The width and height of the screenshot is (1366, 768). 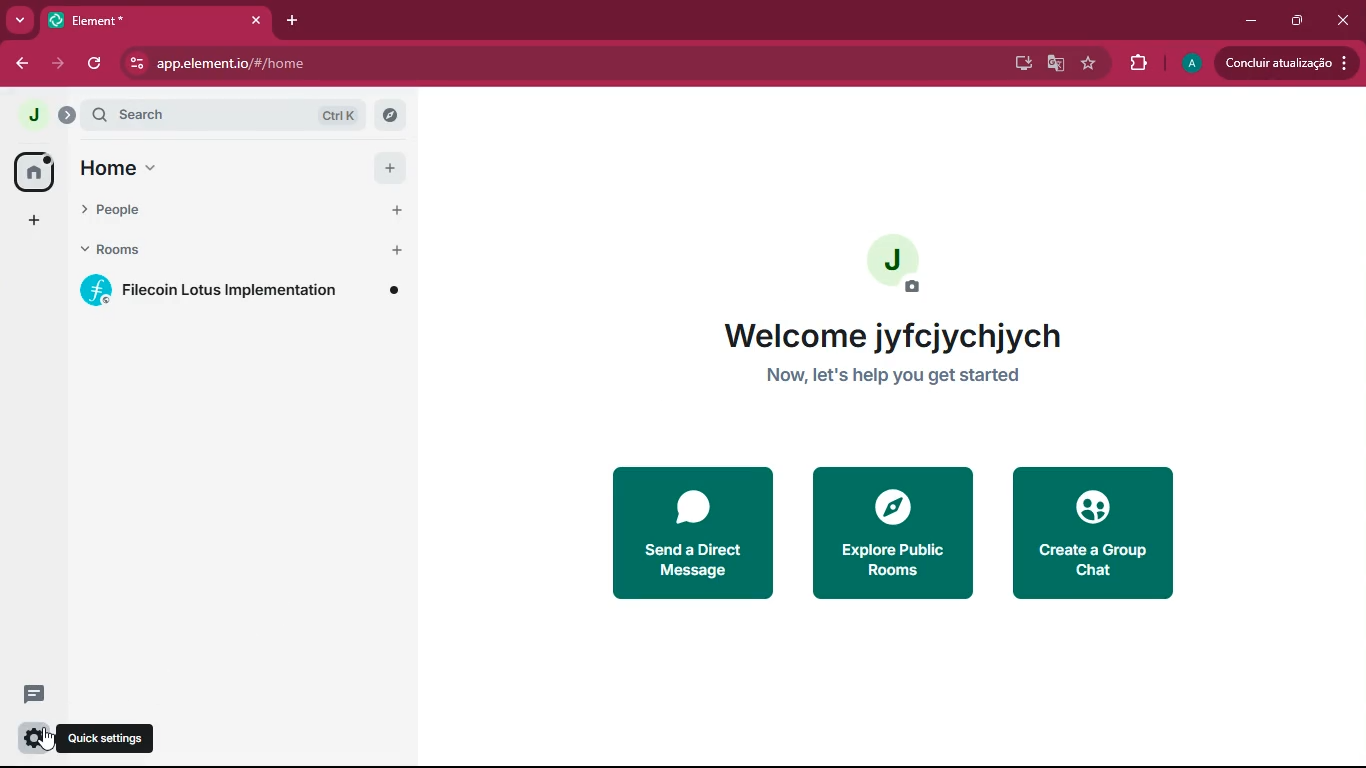 I want to click on extensions, so click(x=1137, y=64).